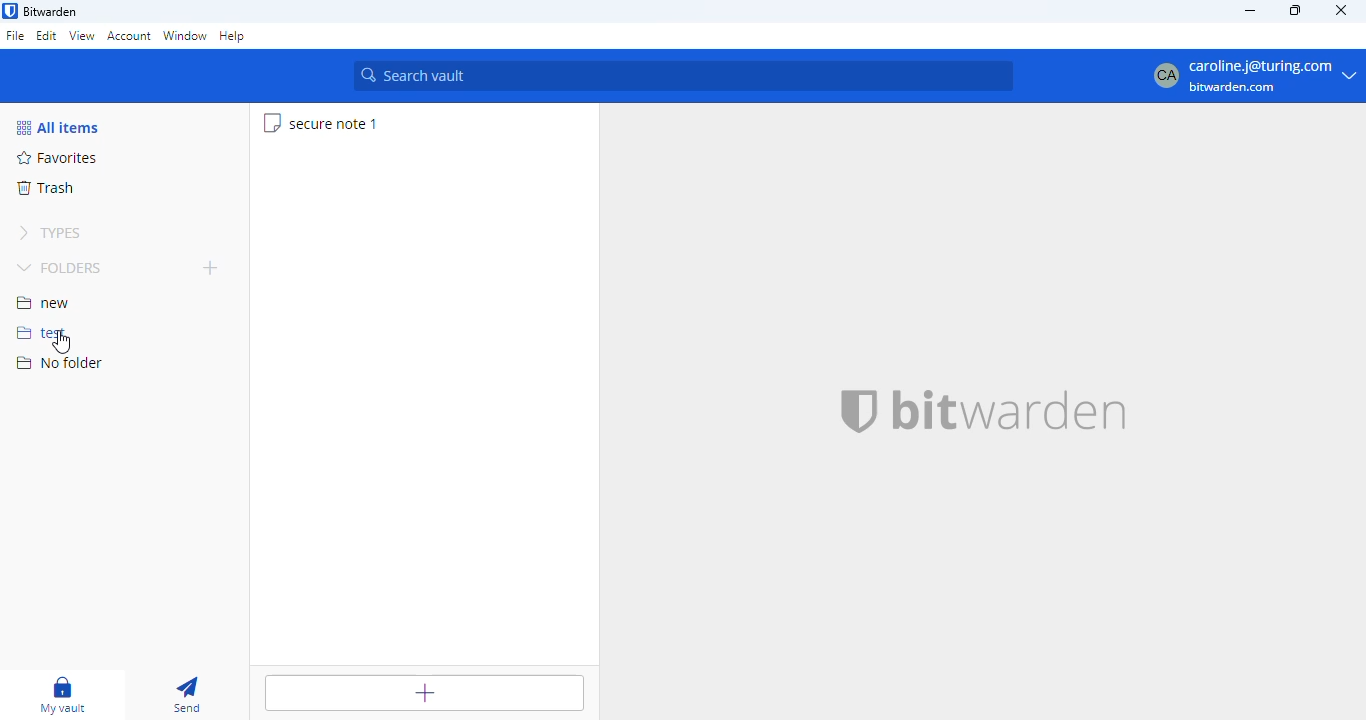 The height and width of the screenshot is (720, 1366). I want to click on cursor, so click(61, 344).